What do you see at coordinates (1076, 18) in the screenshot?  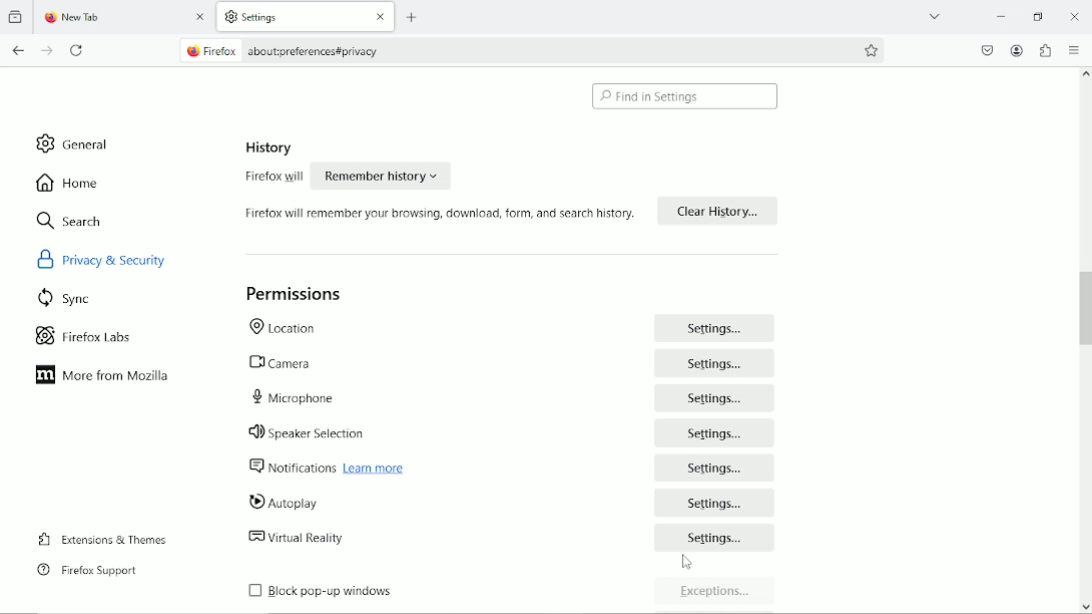 I see `Close` at bounding box center [1076, 18].